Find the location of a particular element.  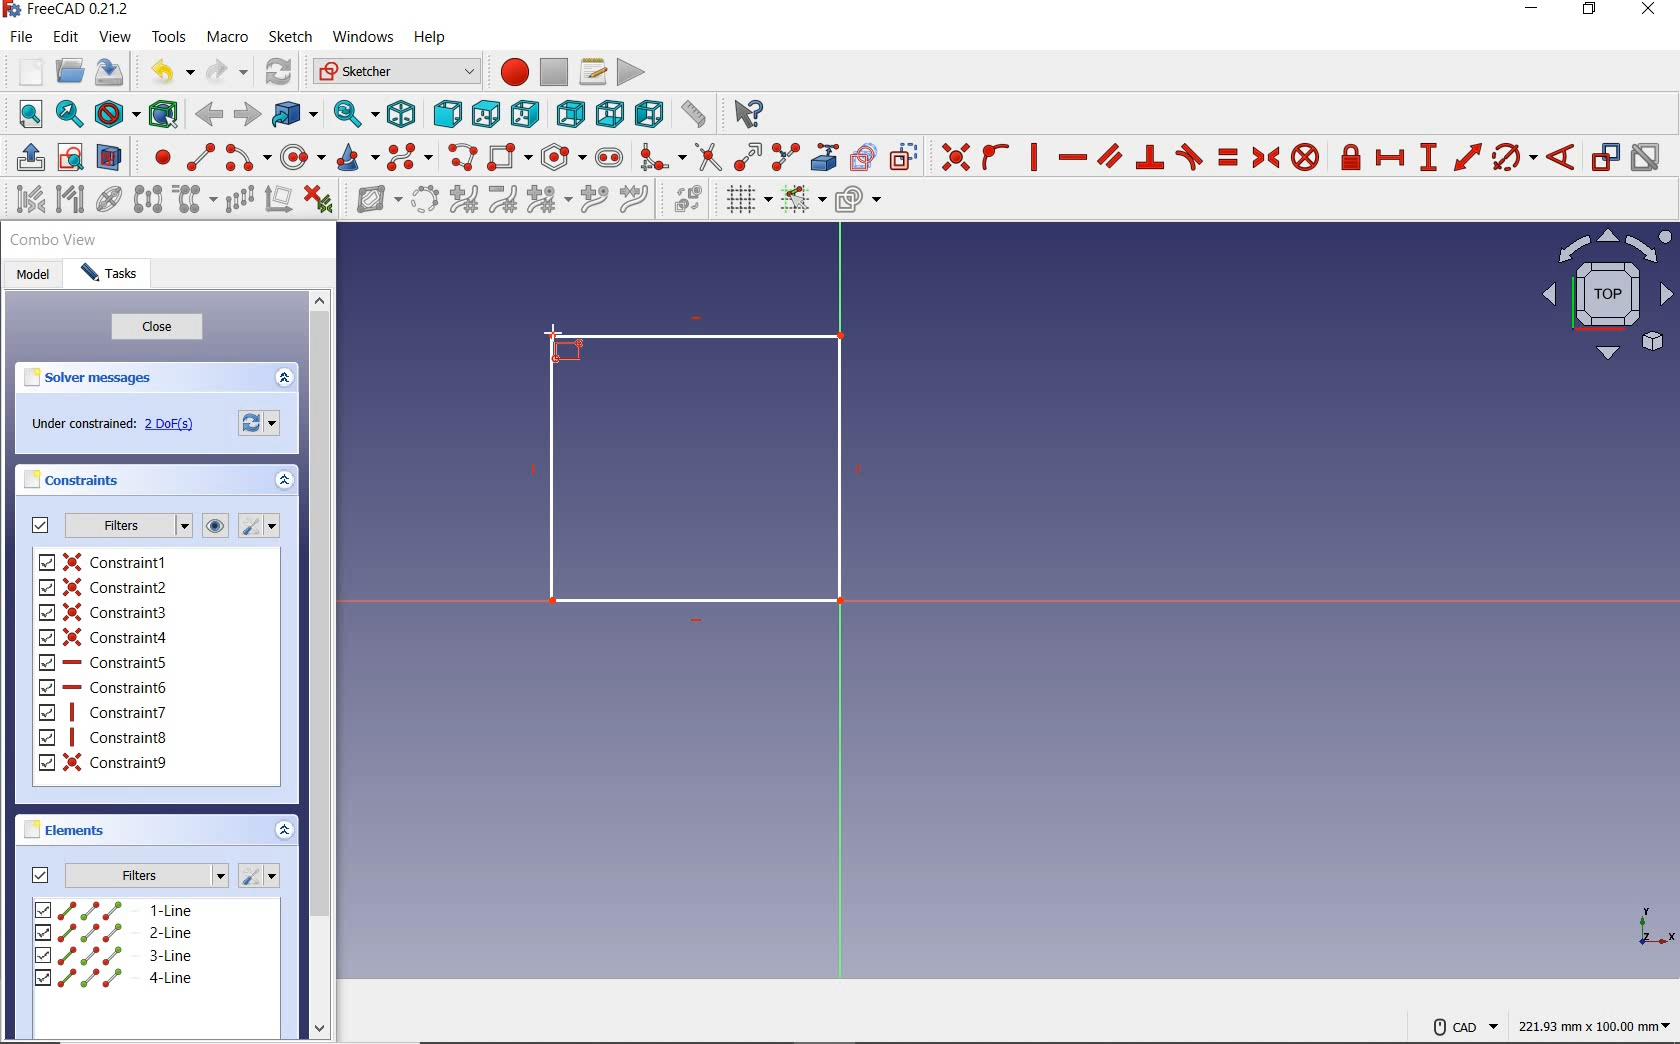

sketch is located at coordinates (291, 37).